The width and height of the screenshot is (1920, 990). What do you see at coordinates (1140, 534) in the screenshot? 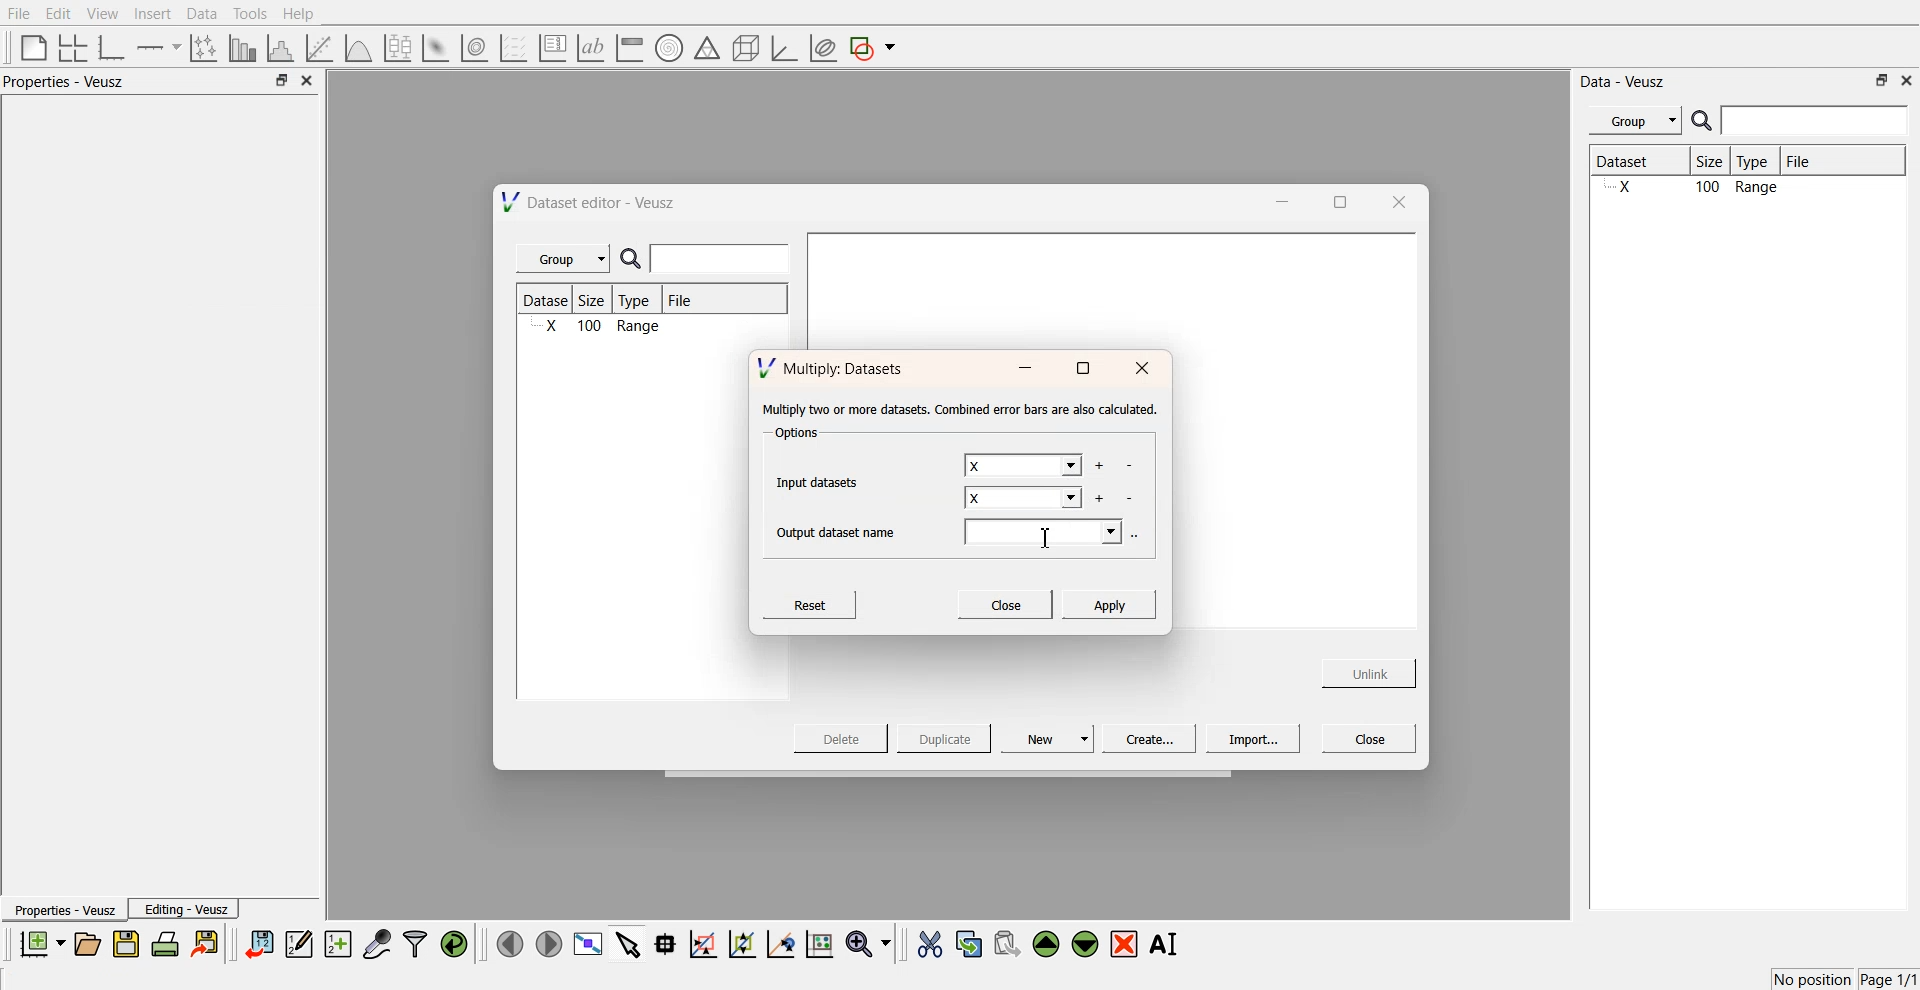
I see `more options` at bounding box center [1140, 534].